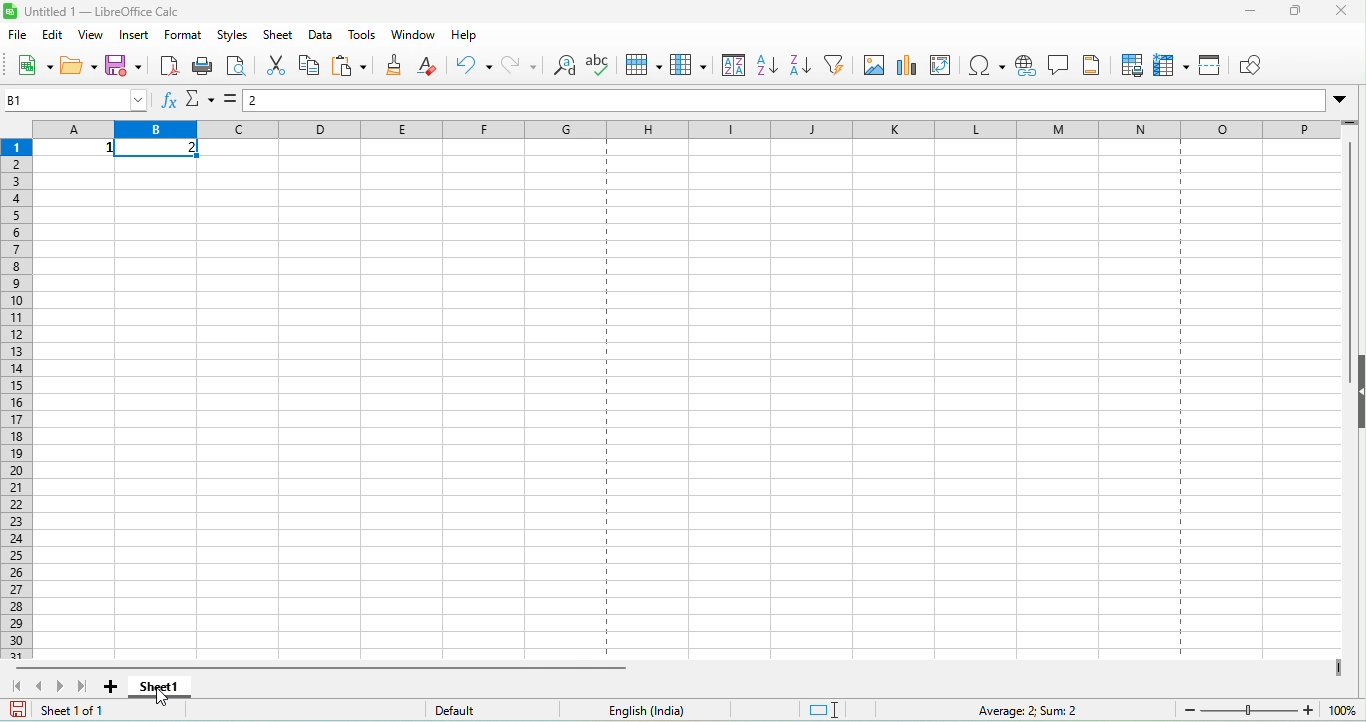 This screenshot has height=722, width=1366. I want to click on sort ascending, so click(769, 68).